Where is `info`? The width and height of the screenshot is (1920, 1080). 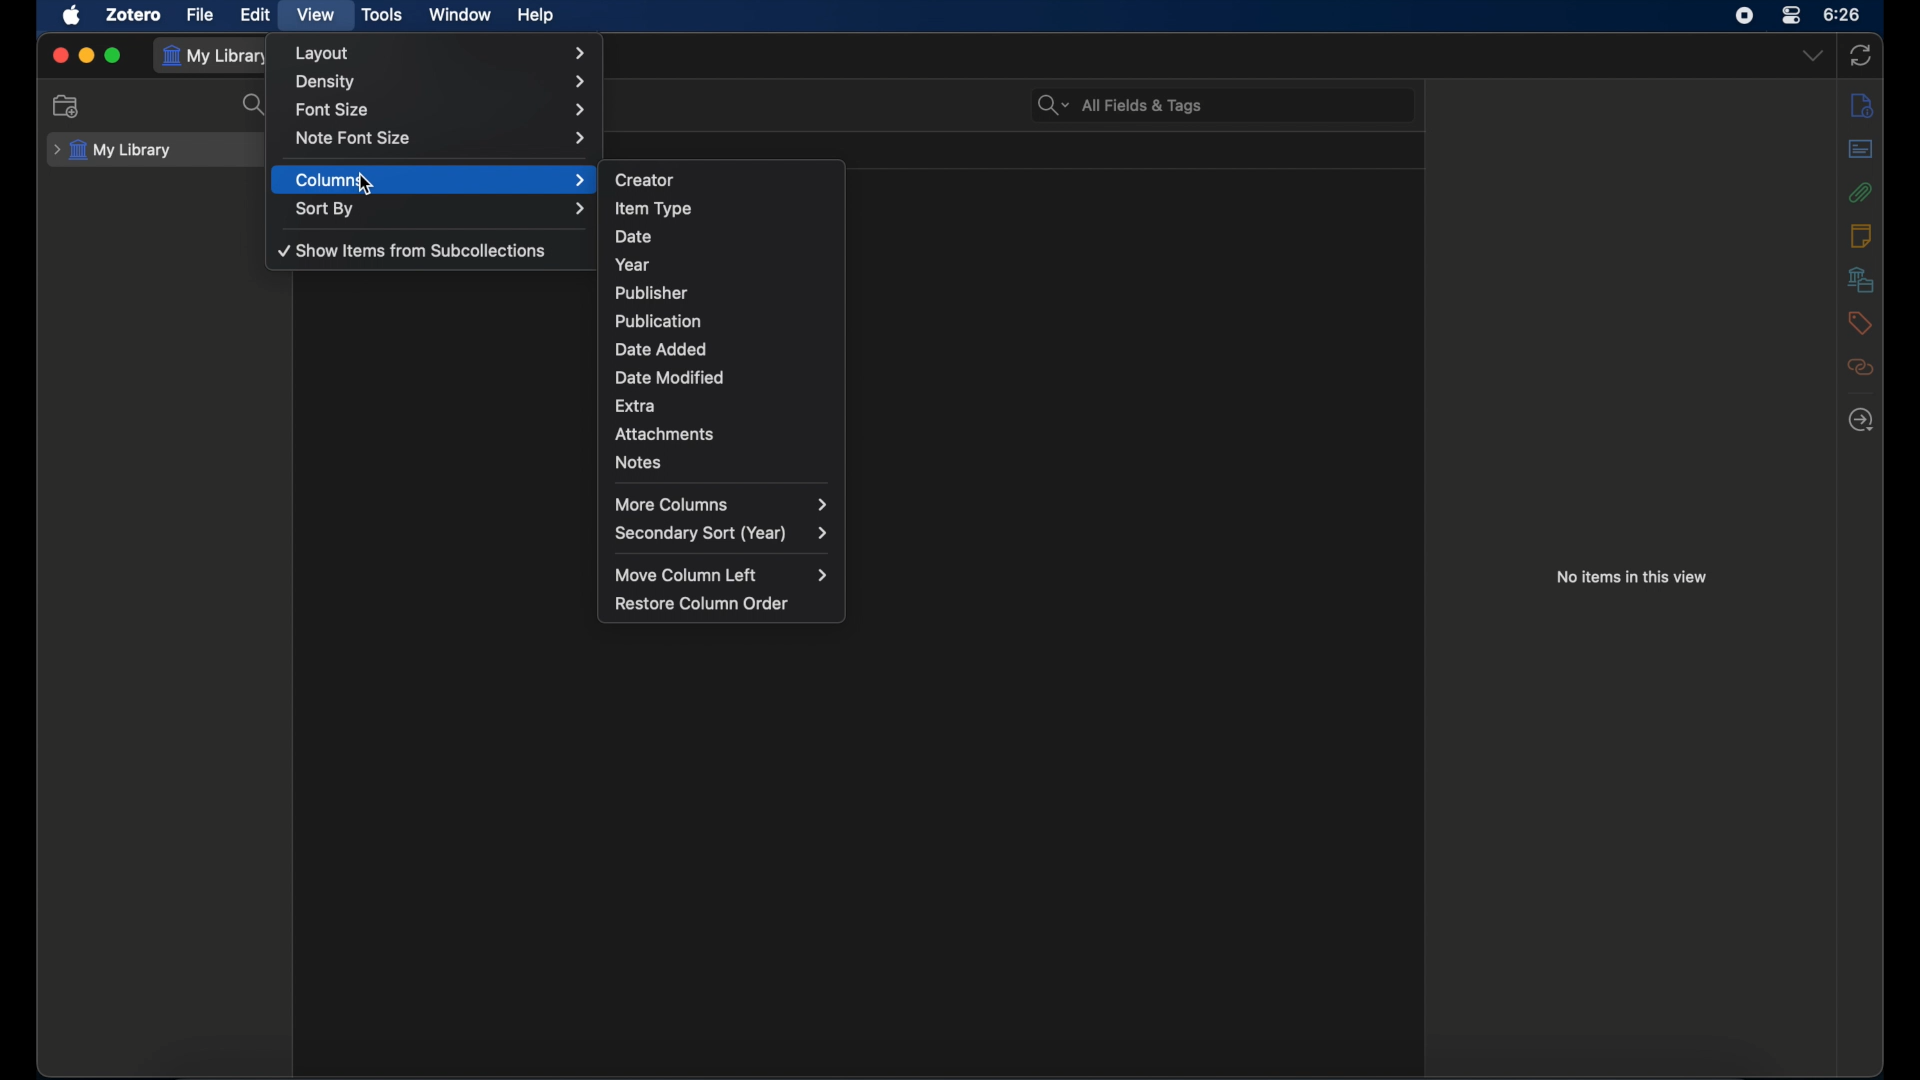 info is located at coordinates (1861, 104).